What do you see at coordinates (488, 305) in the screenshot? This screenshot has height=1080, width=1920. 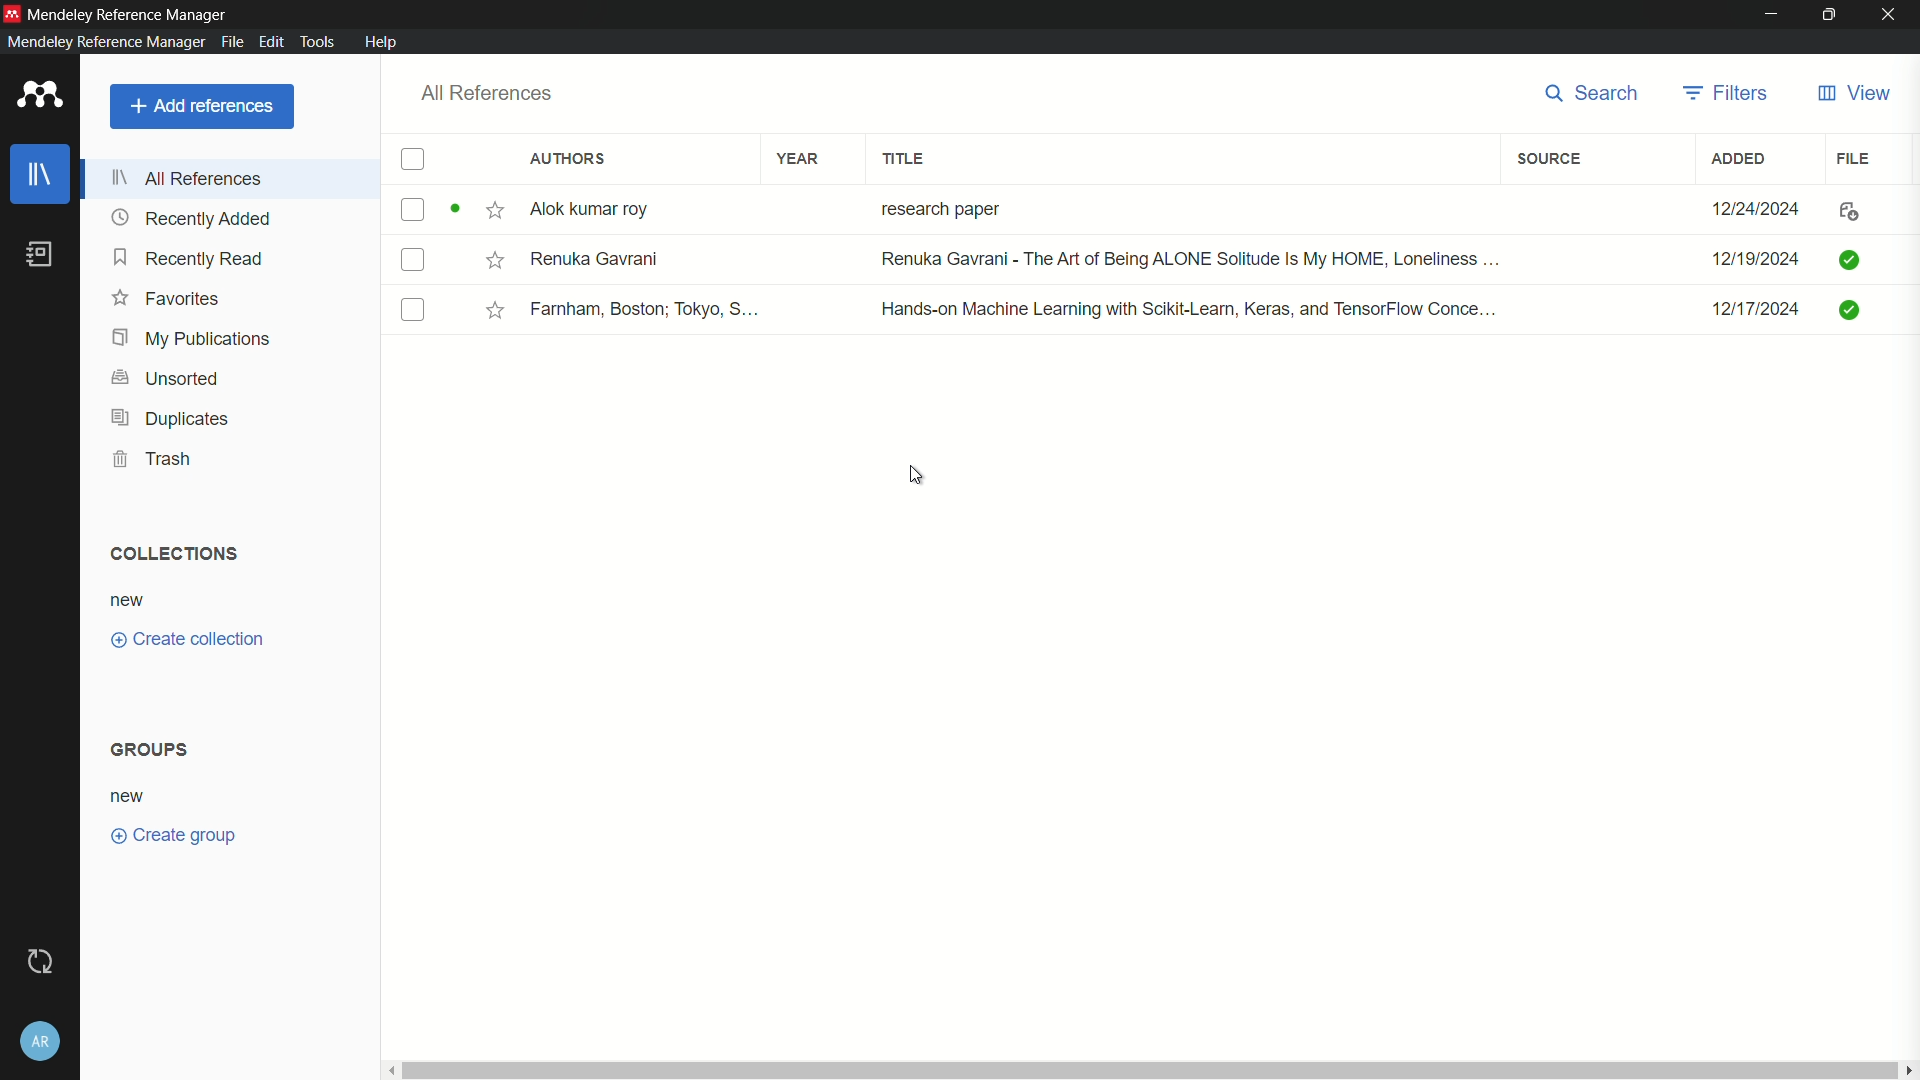 I see `` at bounding box center [488, 305].